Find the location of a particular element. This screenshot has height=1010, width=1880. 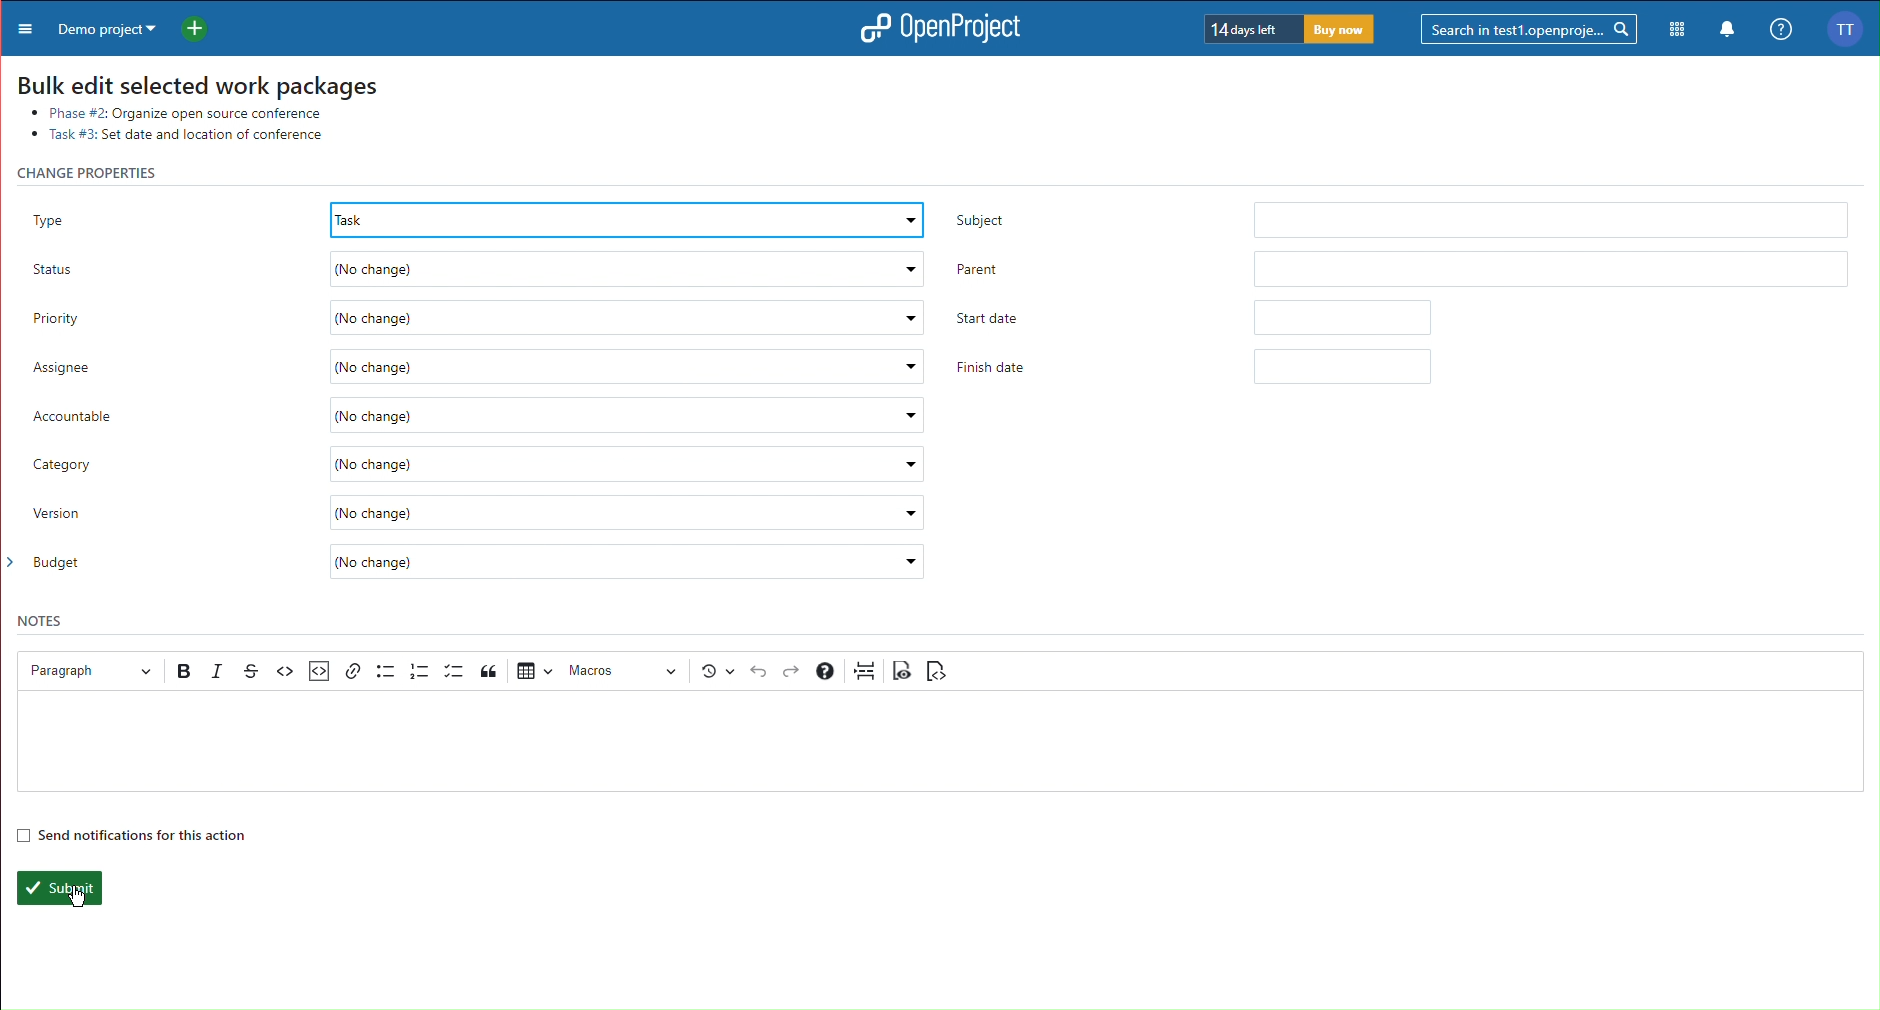

Table is located at coordinates (533, 669).